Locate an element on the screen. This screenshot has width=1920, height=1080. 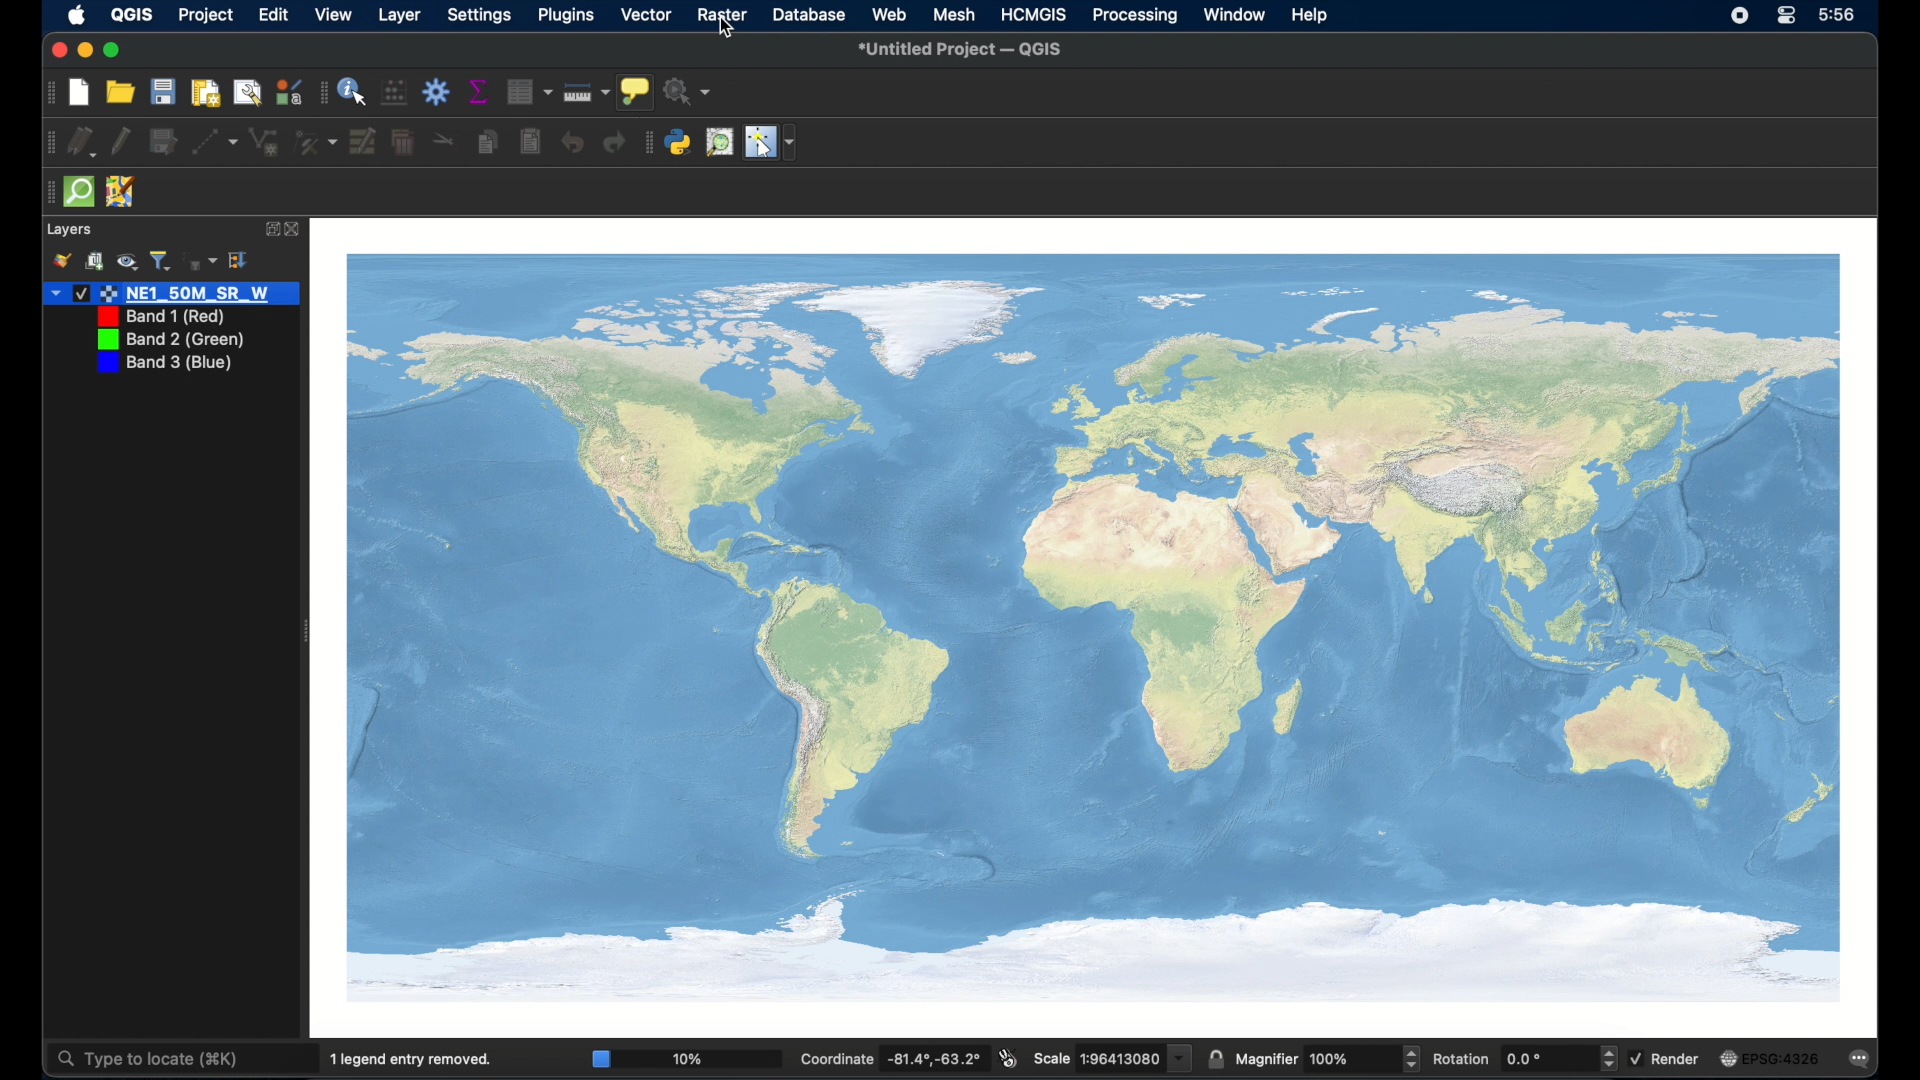
expand is located at coordinates (242, 261).